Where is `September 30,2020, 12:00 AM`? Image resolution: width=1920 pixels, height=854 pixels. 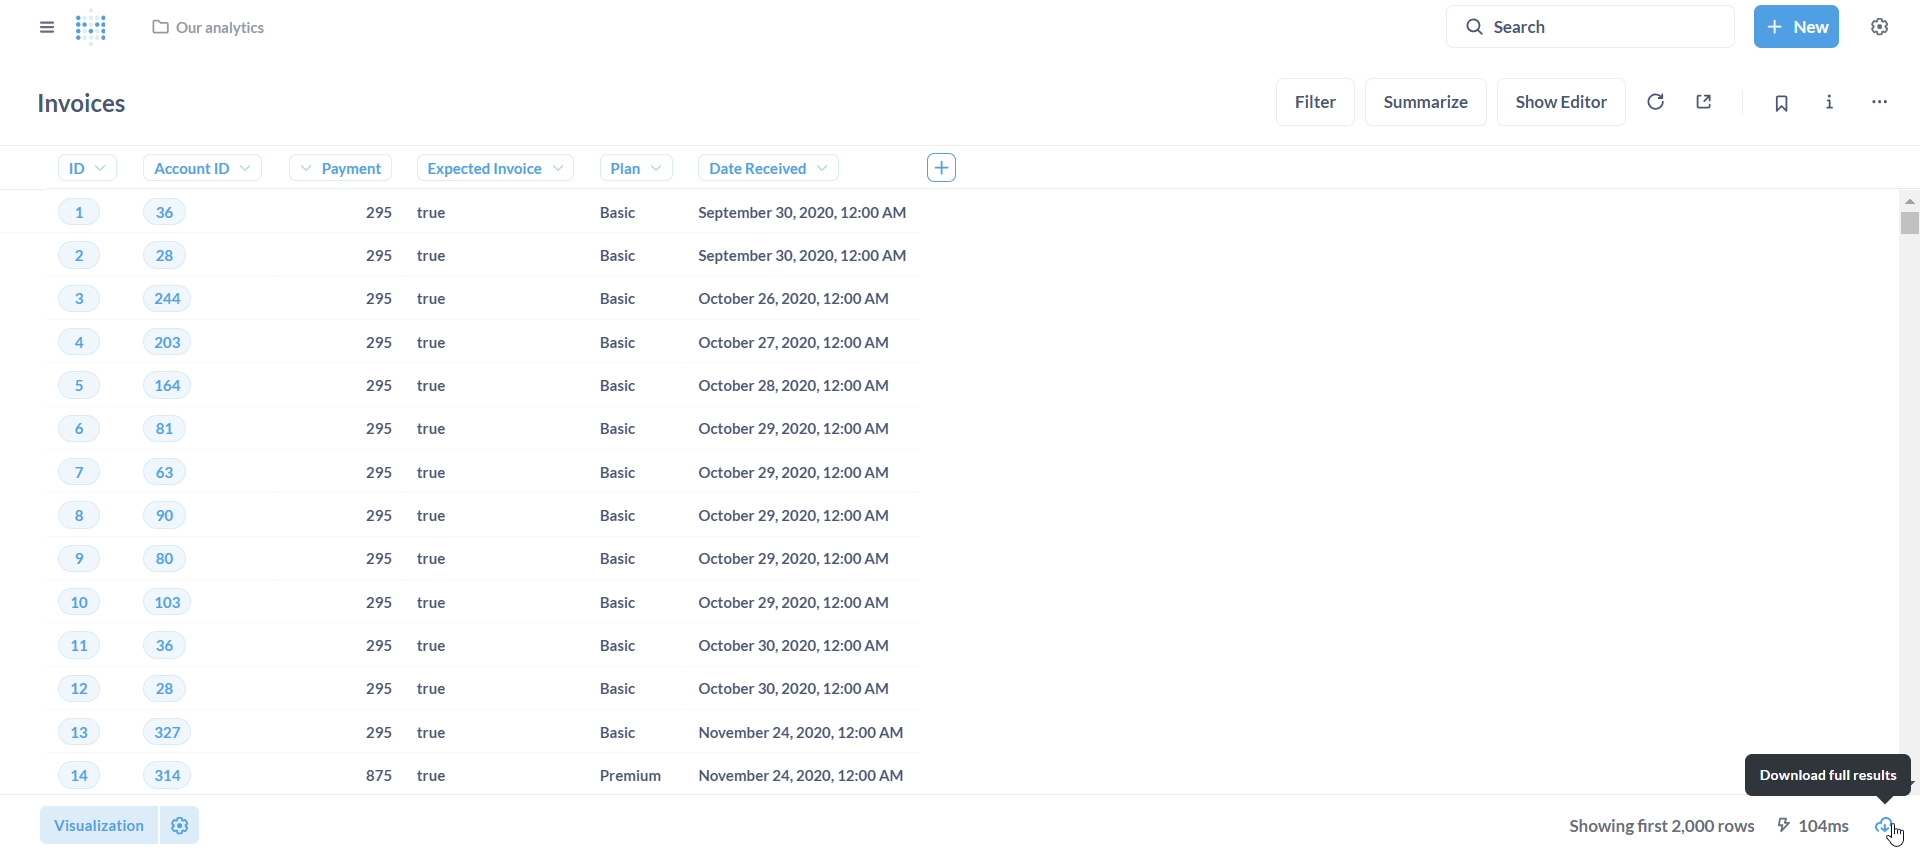
September 30,2020, 12:00 AM is located at coordinates (808, 256).